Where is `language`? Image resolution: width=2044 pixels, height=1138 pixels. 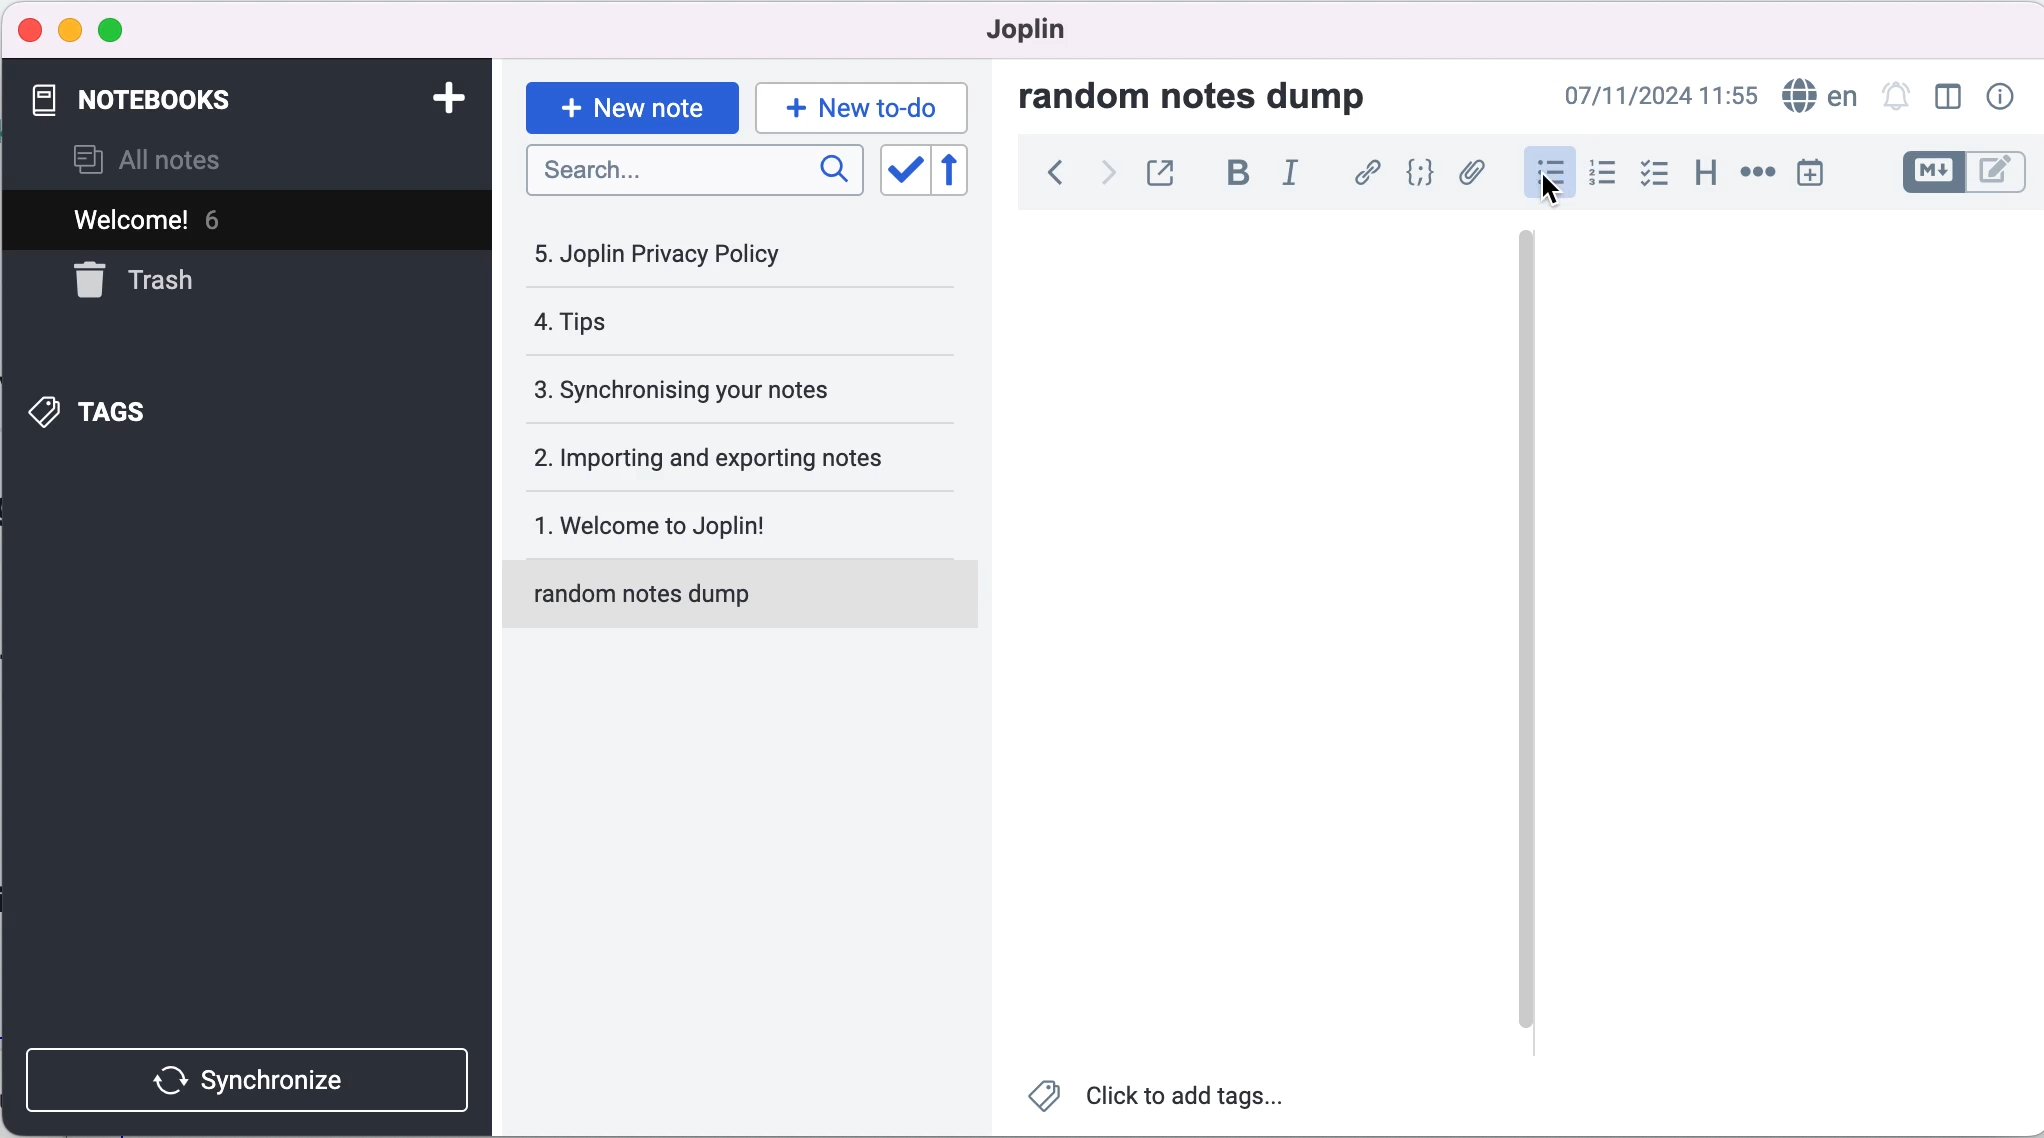
language is located at coordinates (1819, 94).